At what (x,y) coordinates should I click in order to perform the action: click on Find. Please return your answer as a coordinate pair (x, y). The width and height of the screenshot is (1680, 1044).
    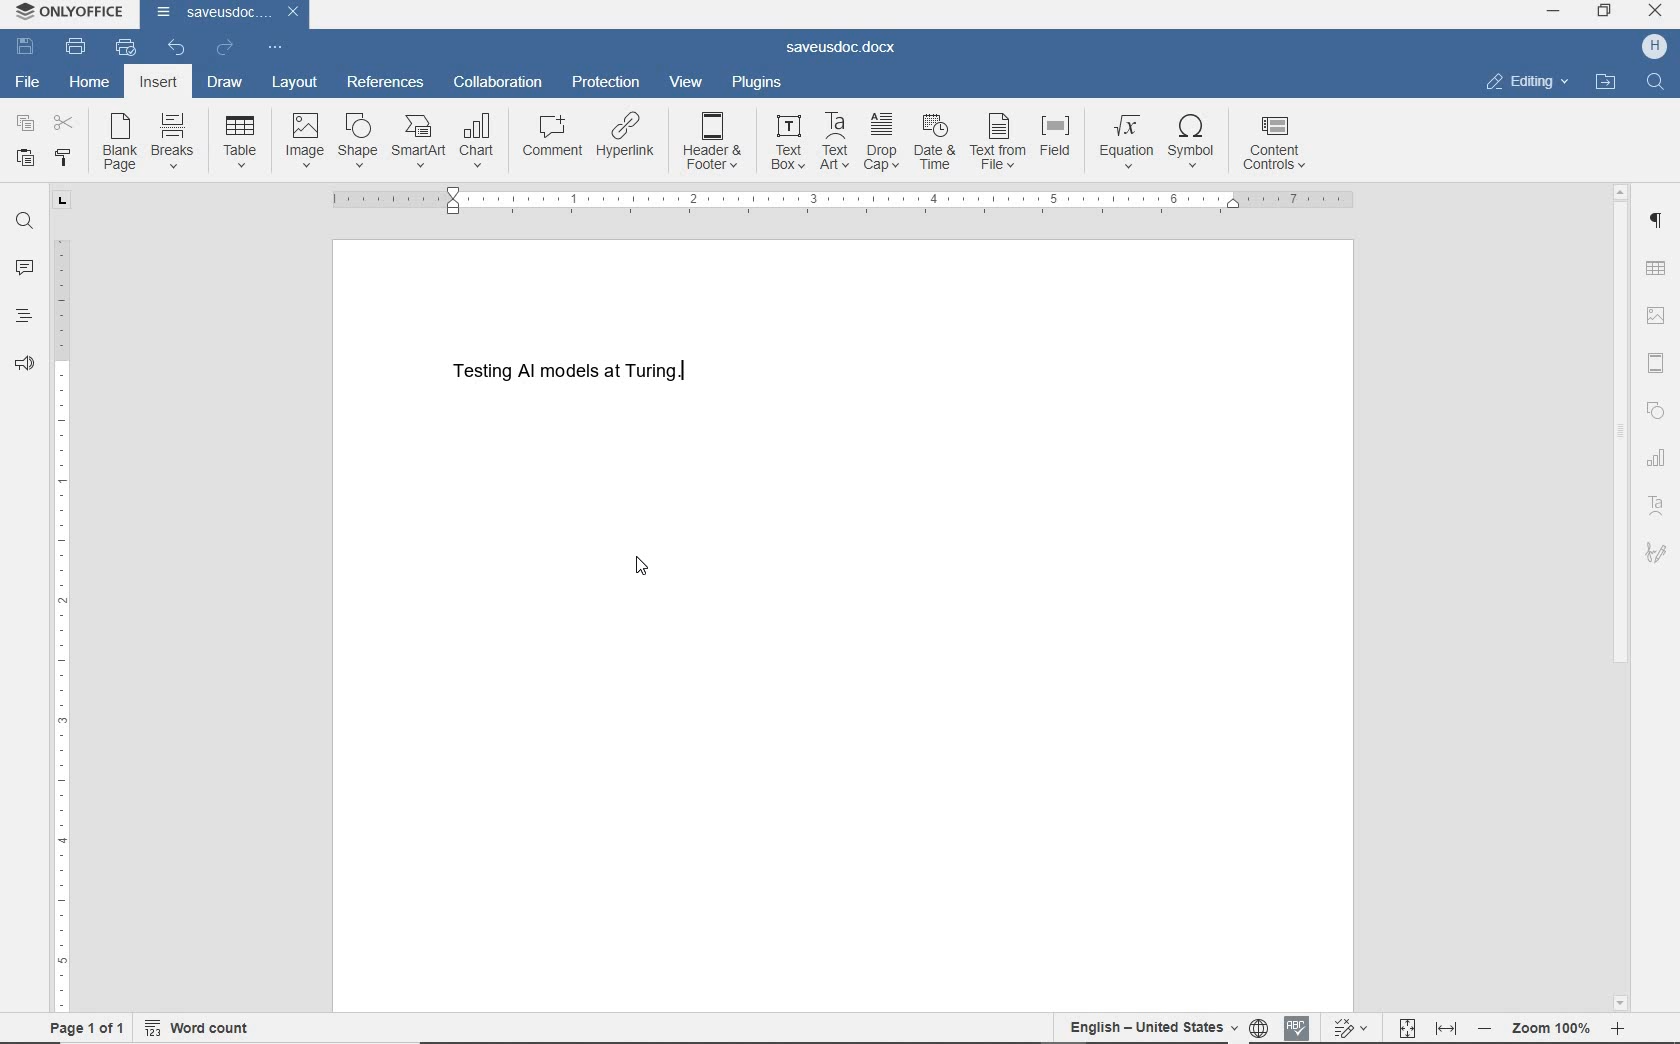
    Looking at the image, I should click on (1655, 84).